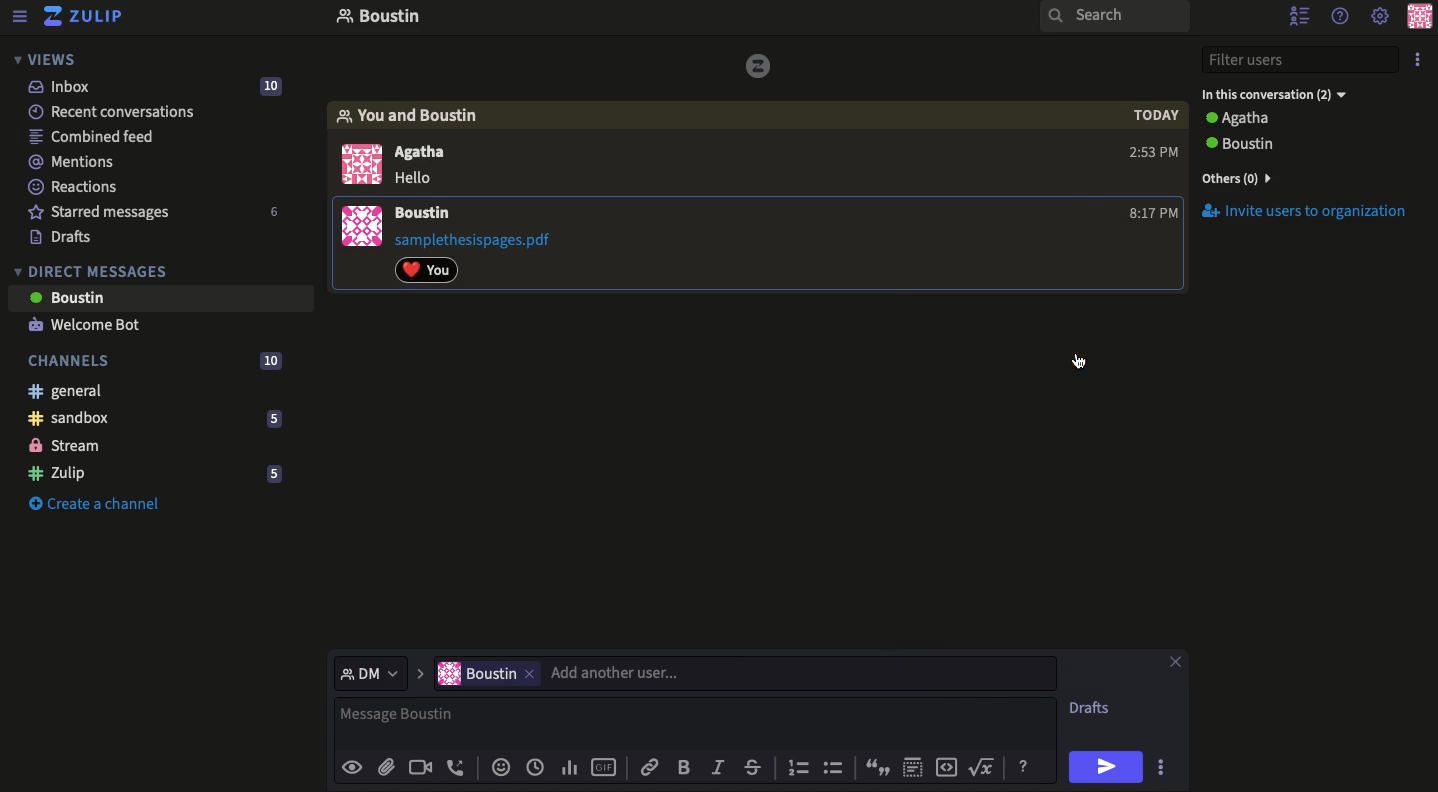 The image size is (1438, 792). Describe the element at coordinates (420, 150) in the screenshot. I see `Agatha` at that location.